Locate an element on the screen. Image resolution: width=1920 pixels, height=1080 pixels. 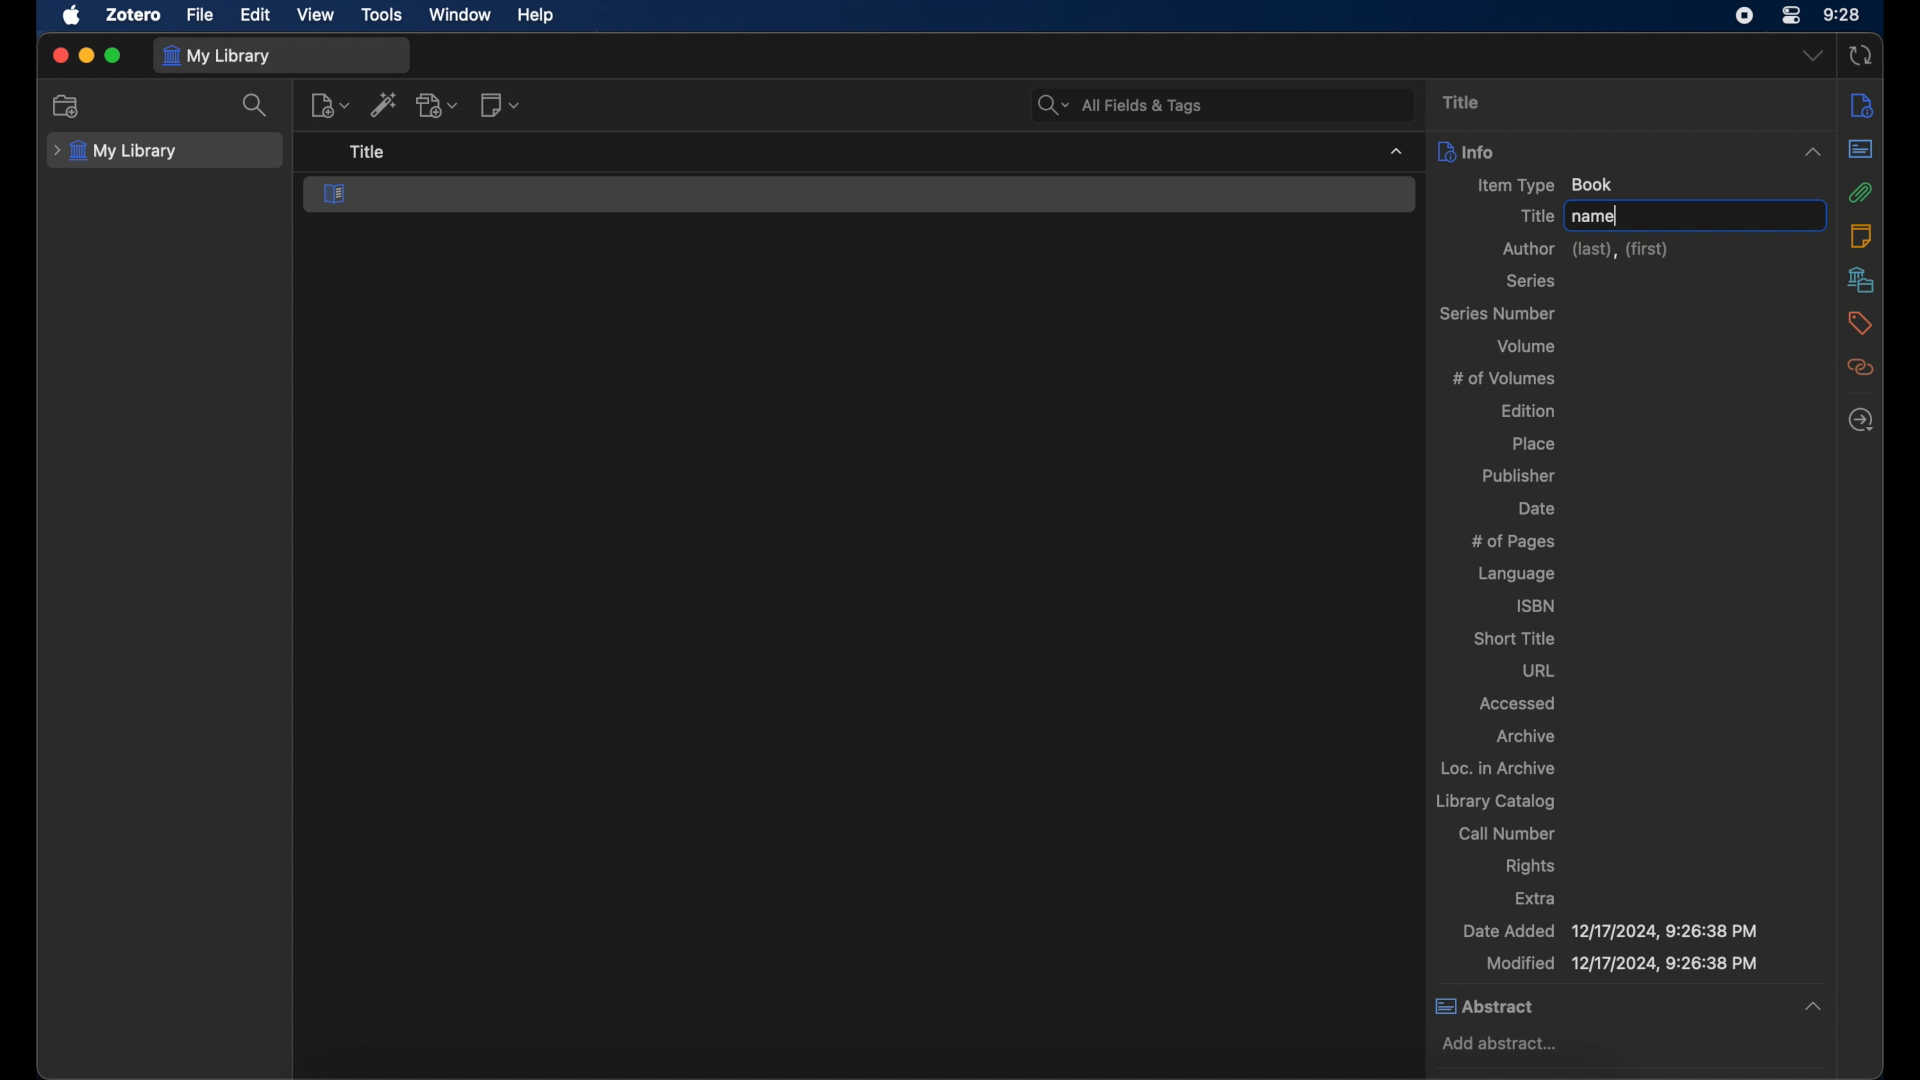
add item by identifier is located at coordinates (383, 104).